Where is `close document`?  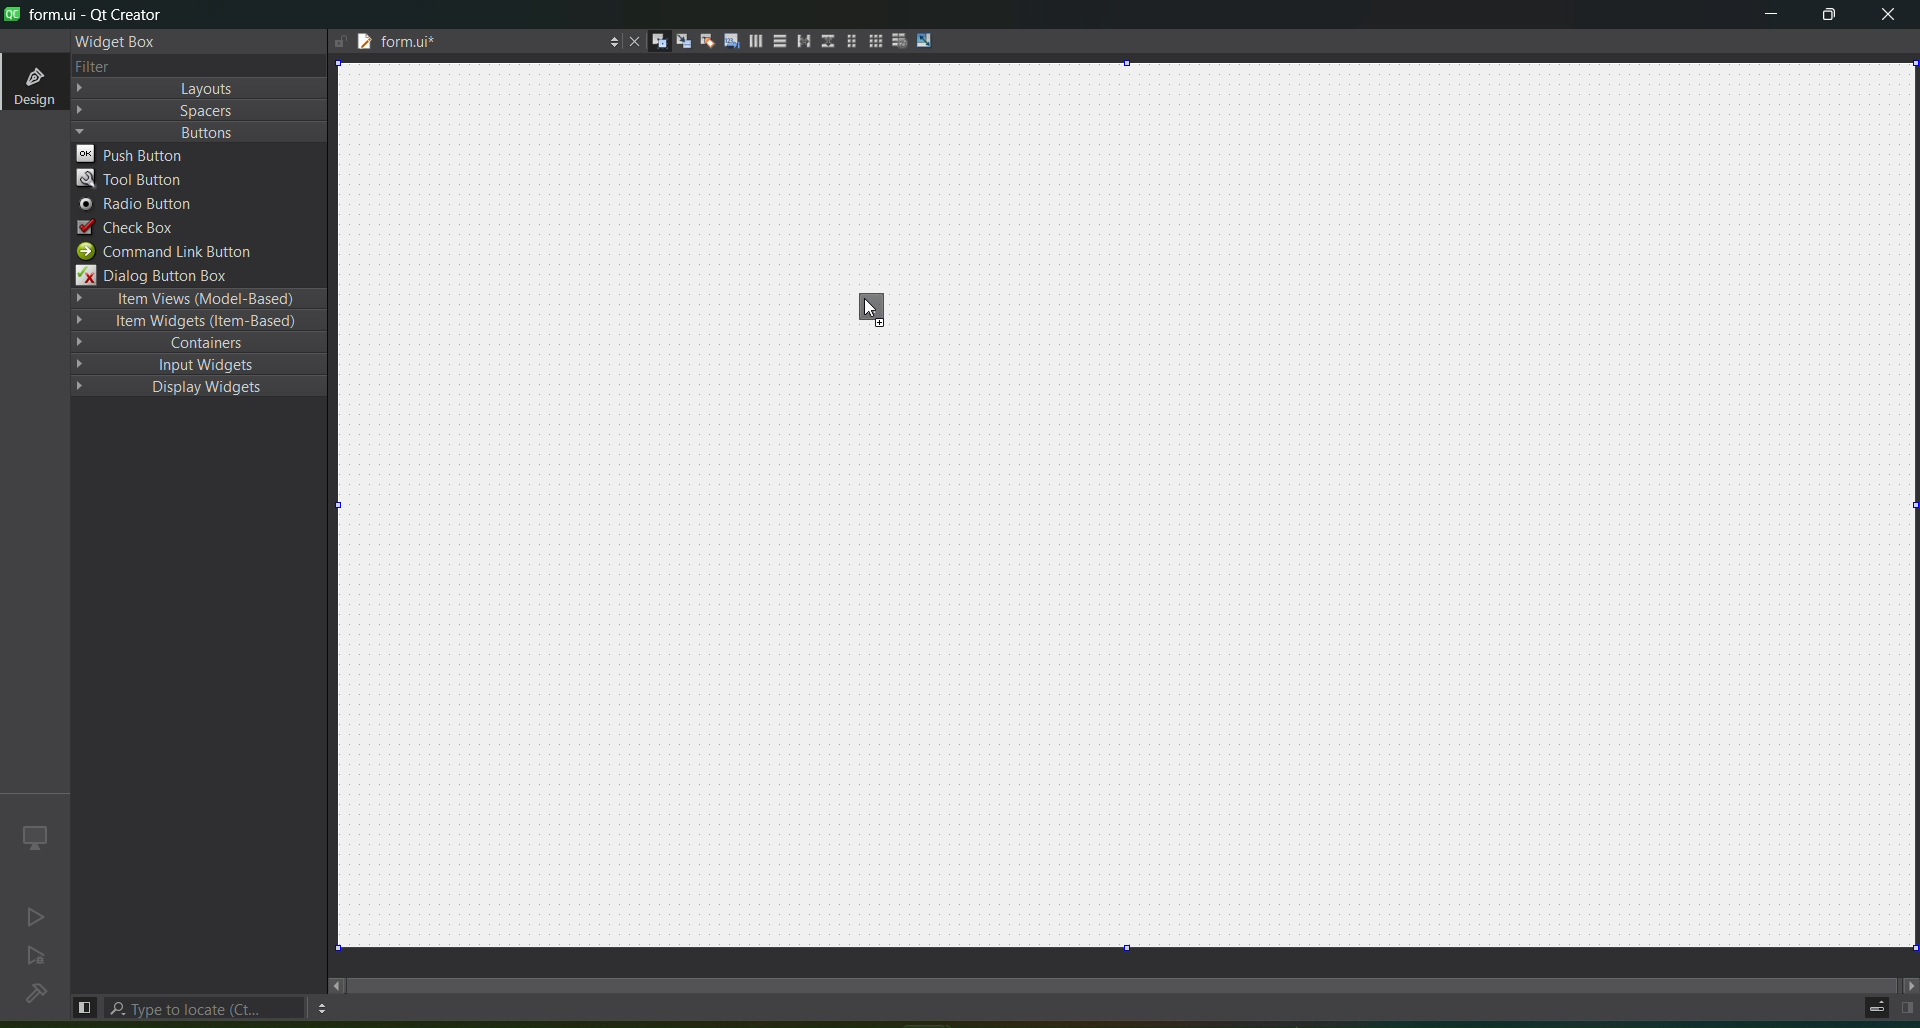
close document is located at coordinates (633, 42).